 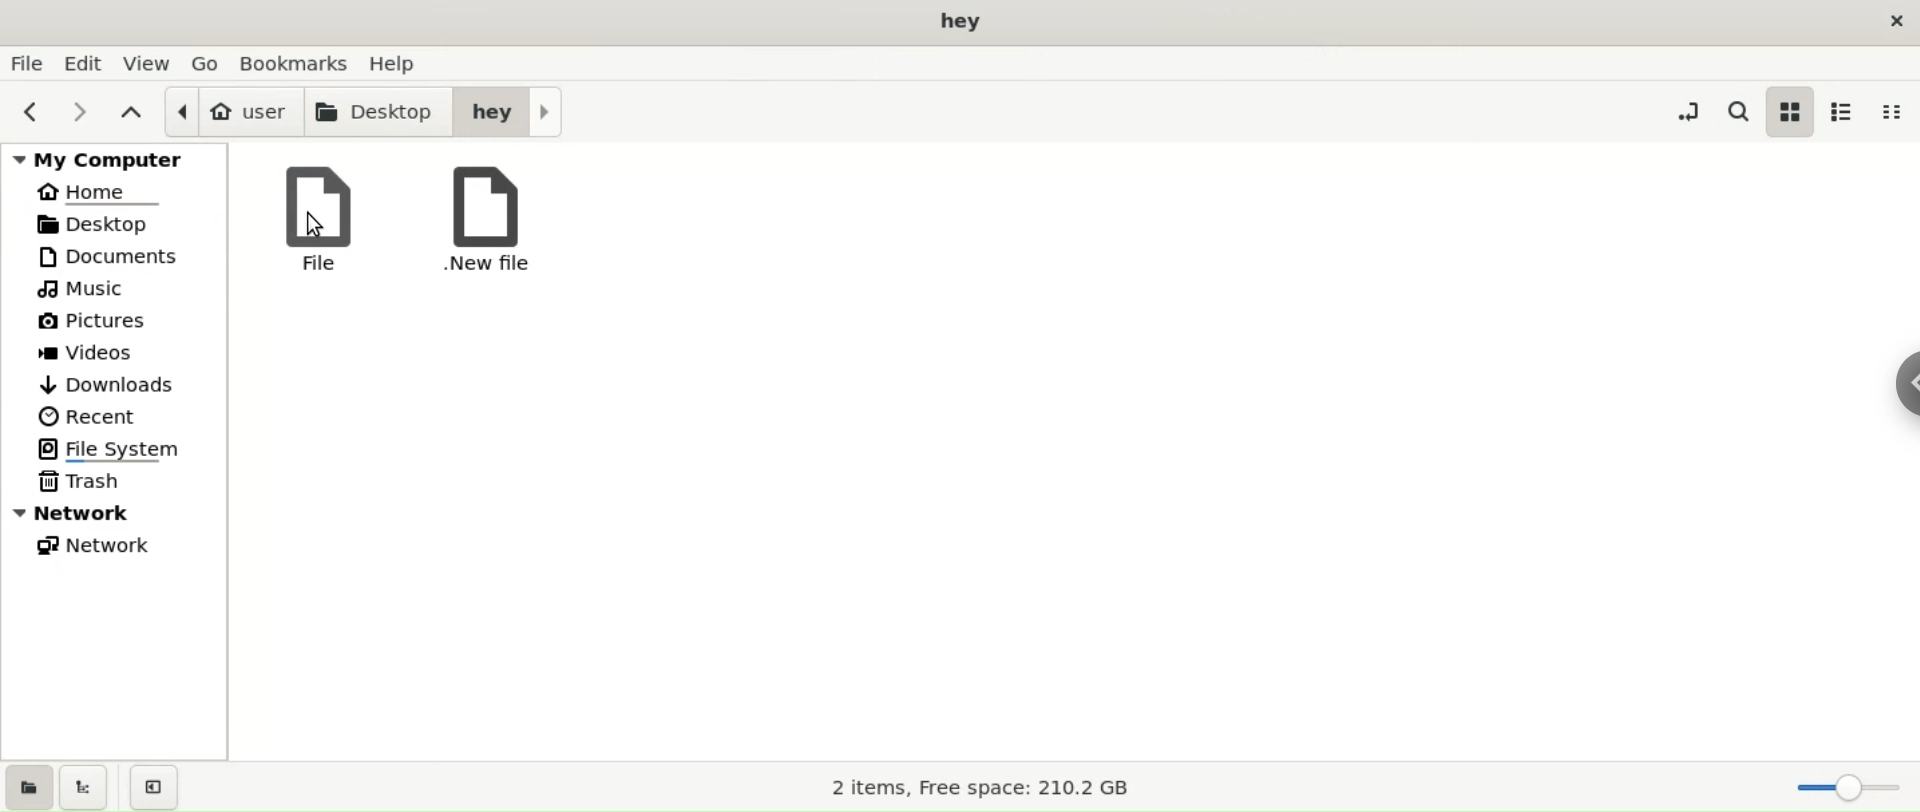 I want to click on videos, so click(x=113, y=352).